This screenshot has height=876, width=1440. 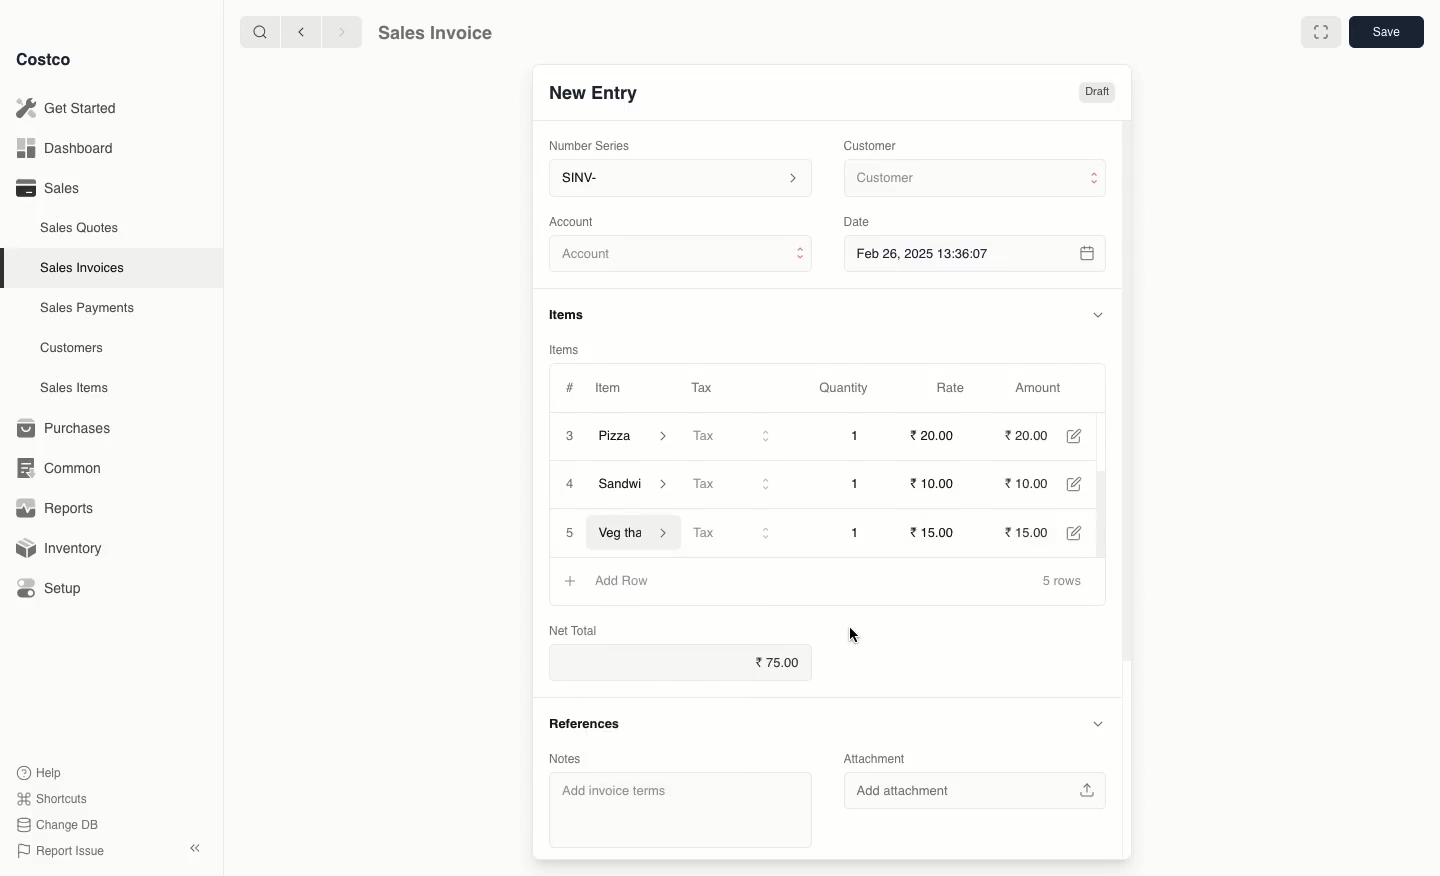 I want to click on Customer, so click(x=873, y=144).